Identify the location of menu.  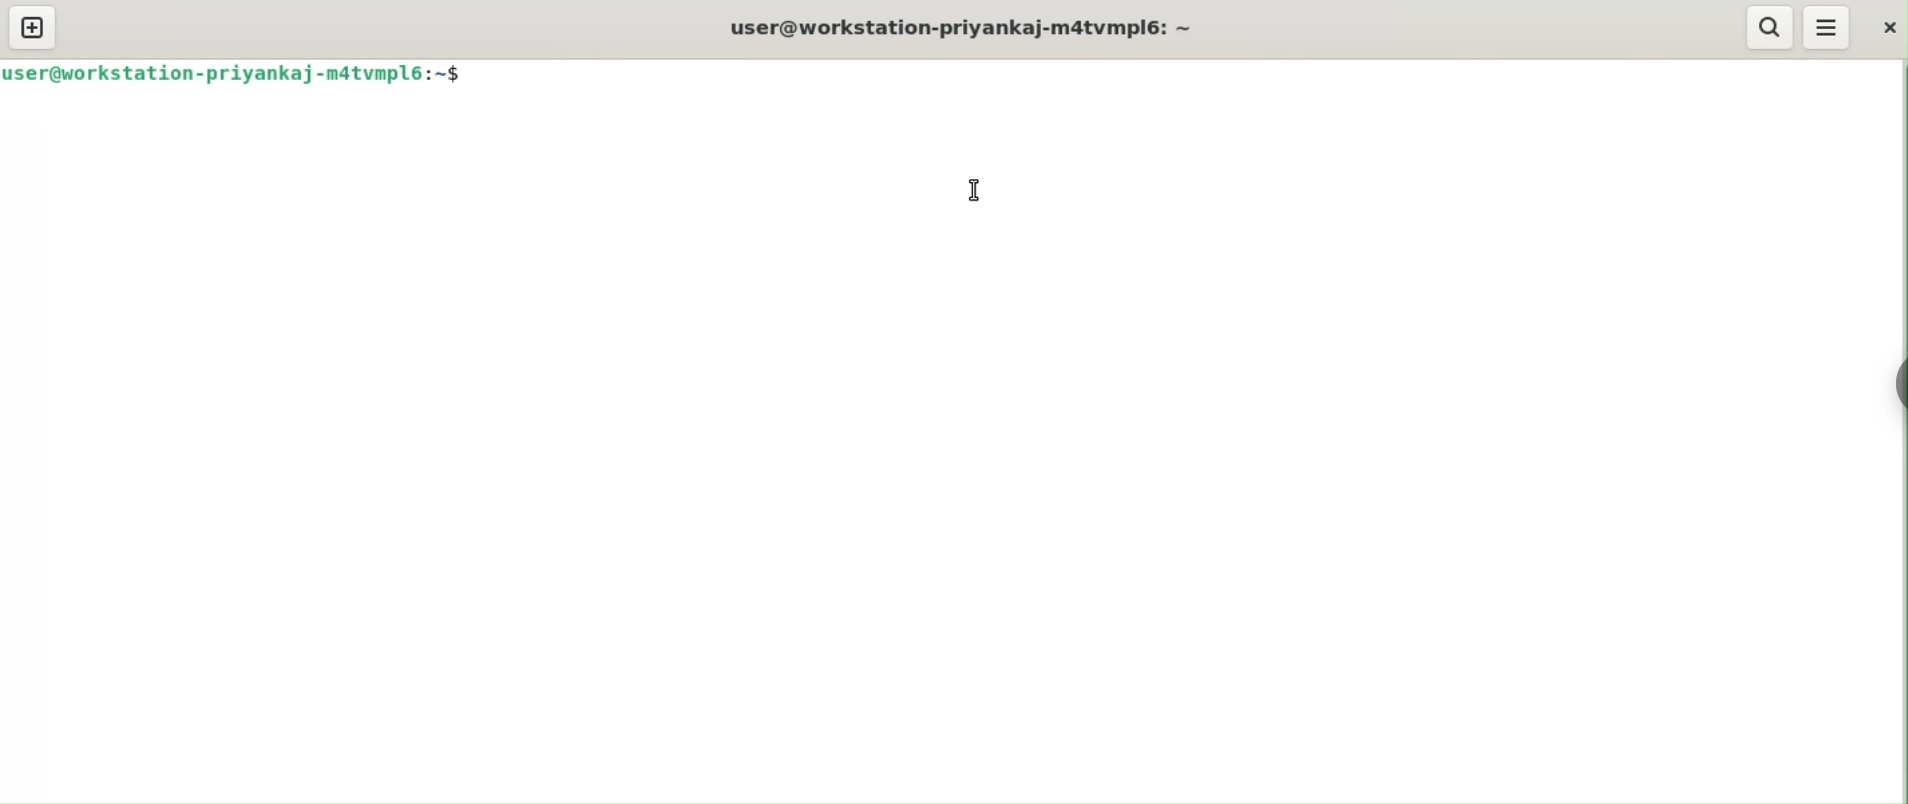
(1825, 28).